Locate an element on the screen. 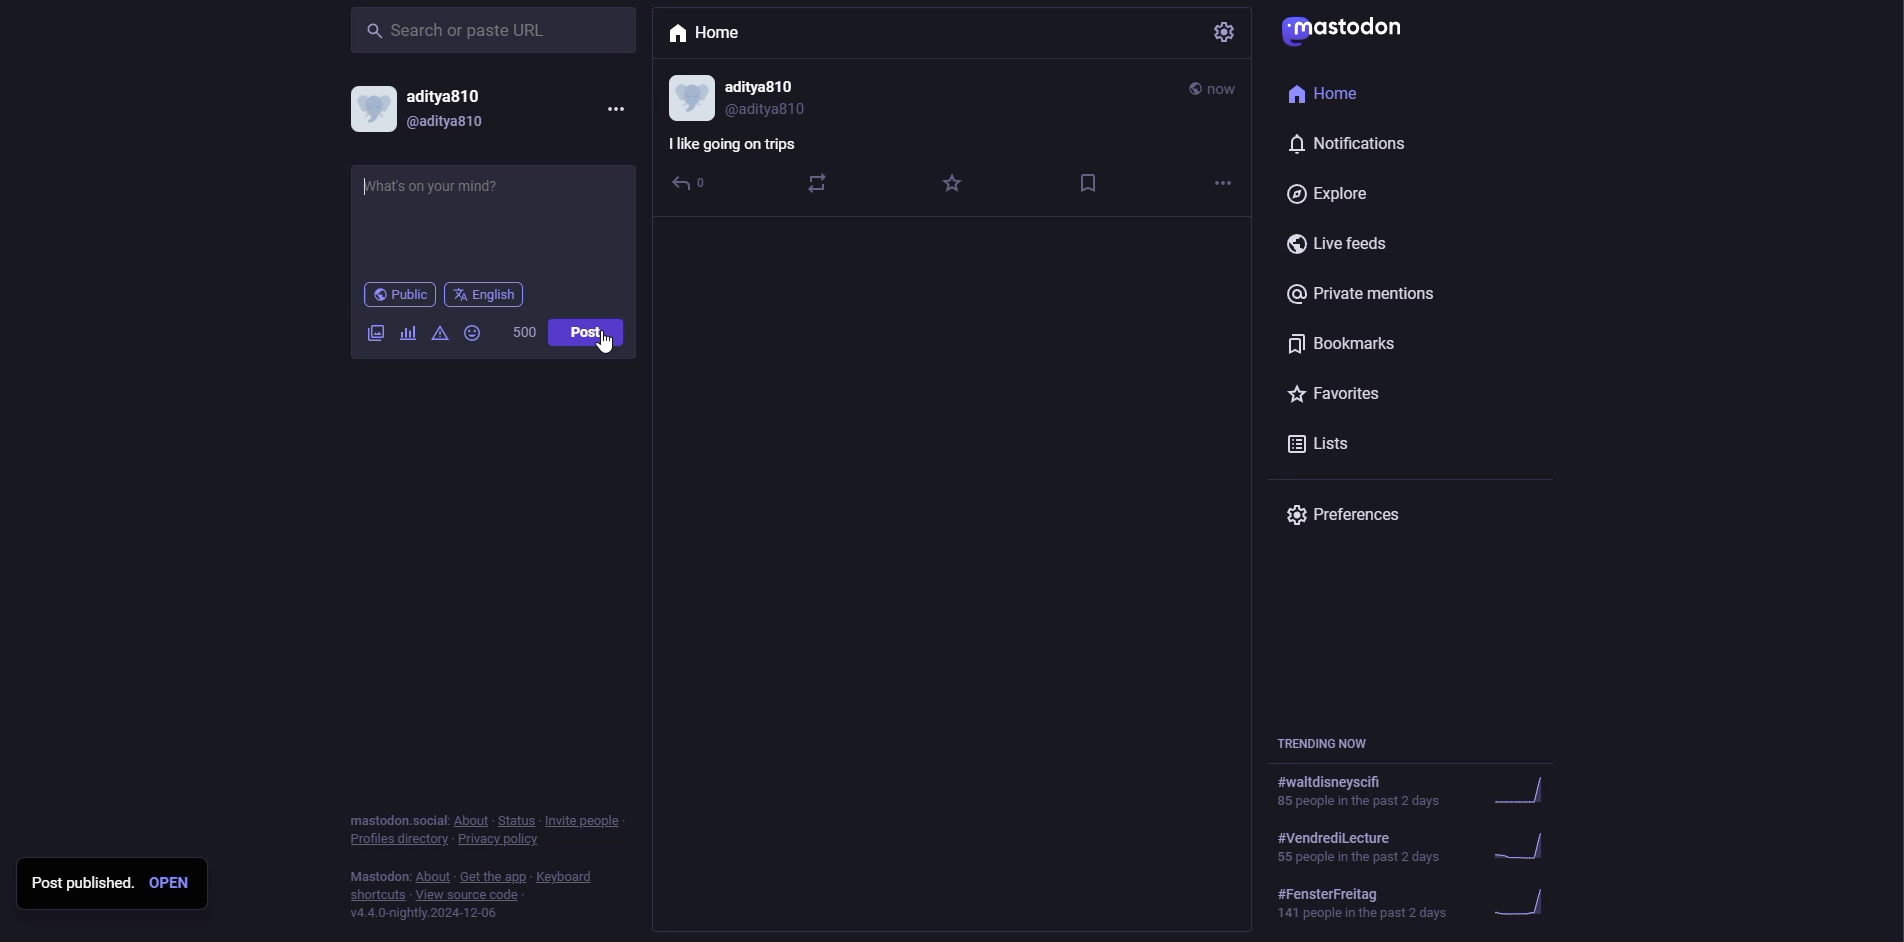  polls is located at coordinates (408, 333).